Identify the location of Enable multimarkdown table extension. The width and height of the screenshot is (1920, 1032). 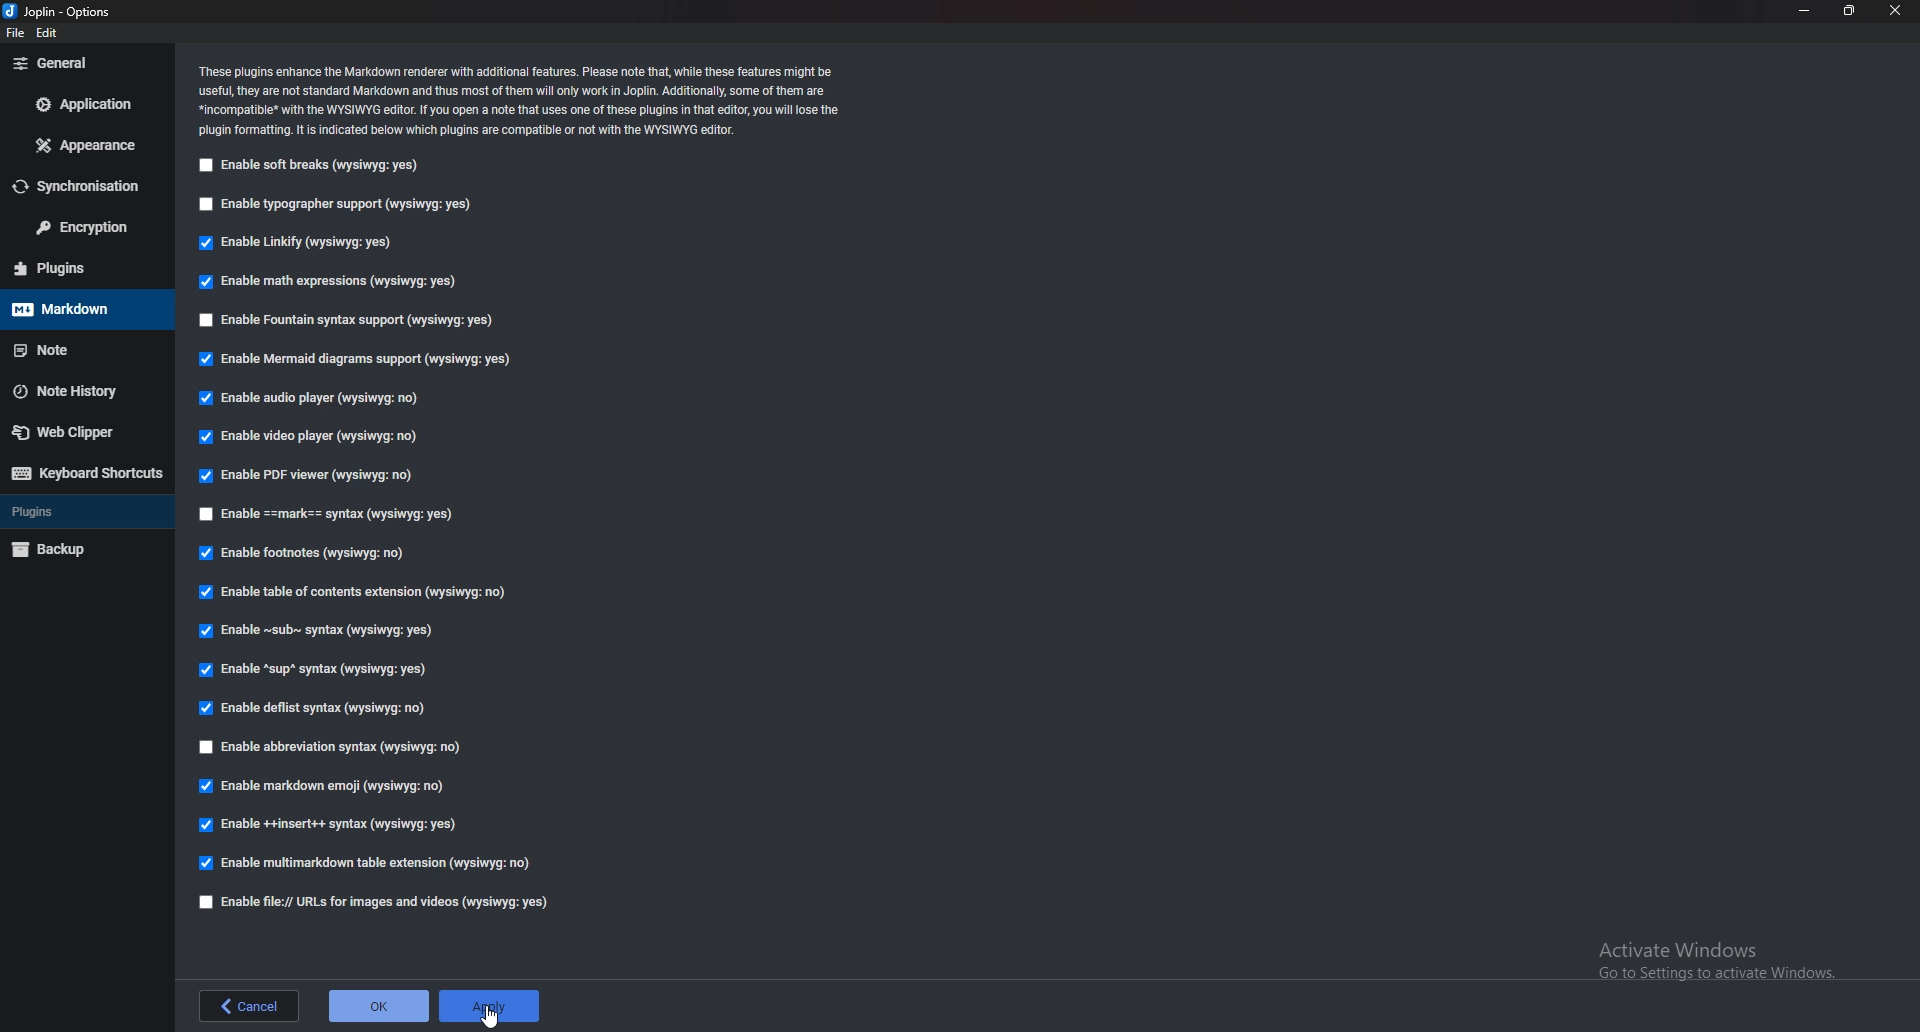
(366, 863).